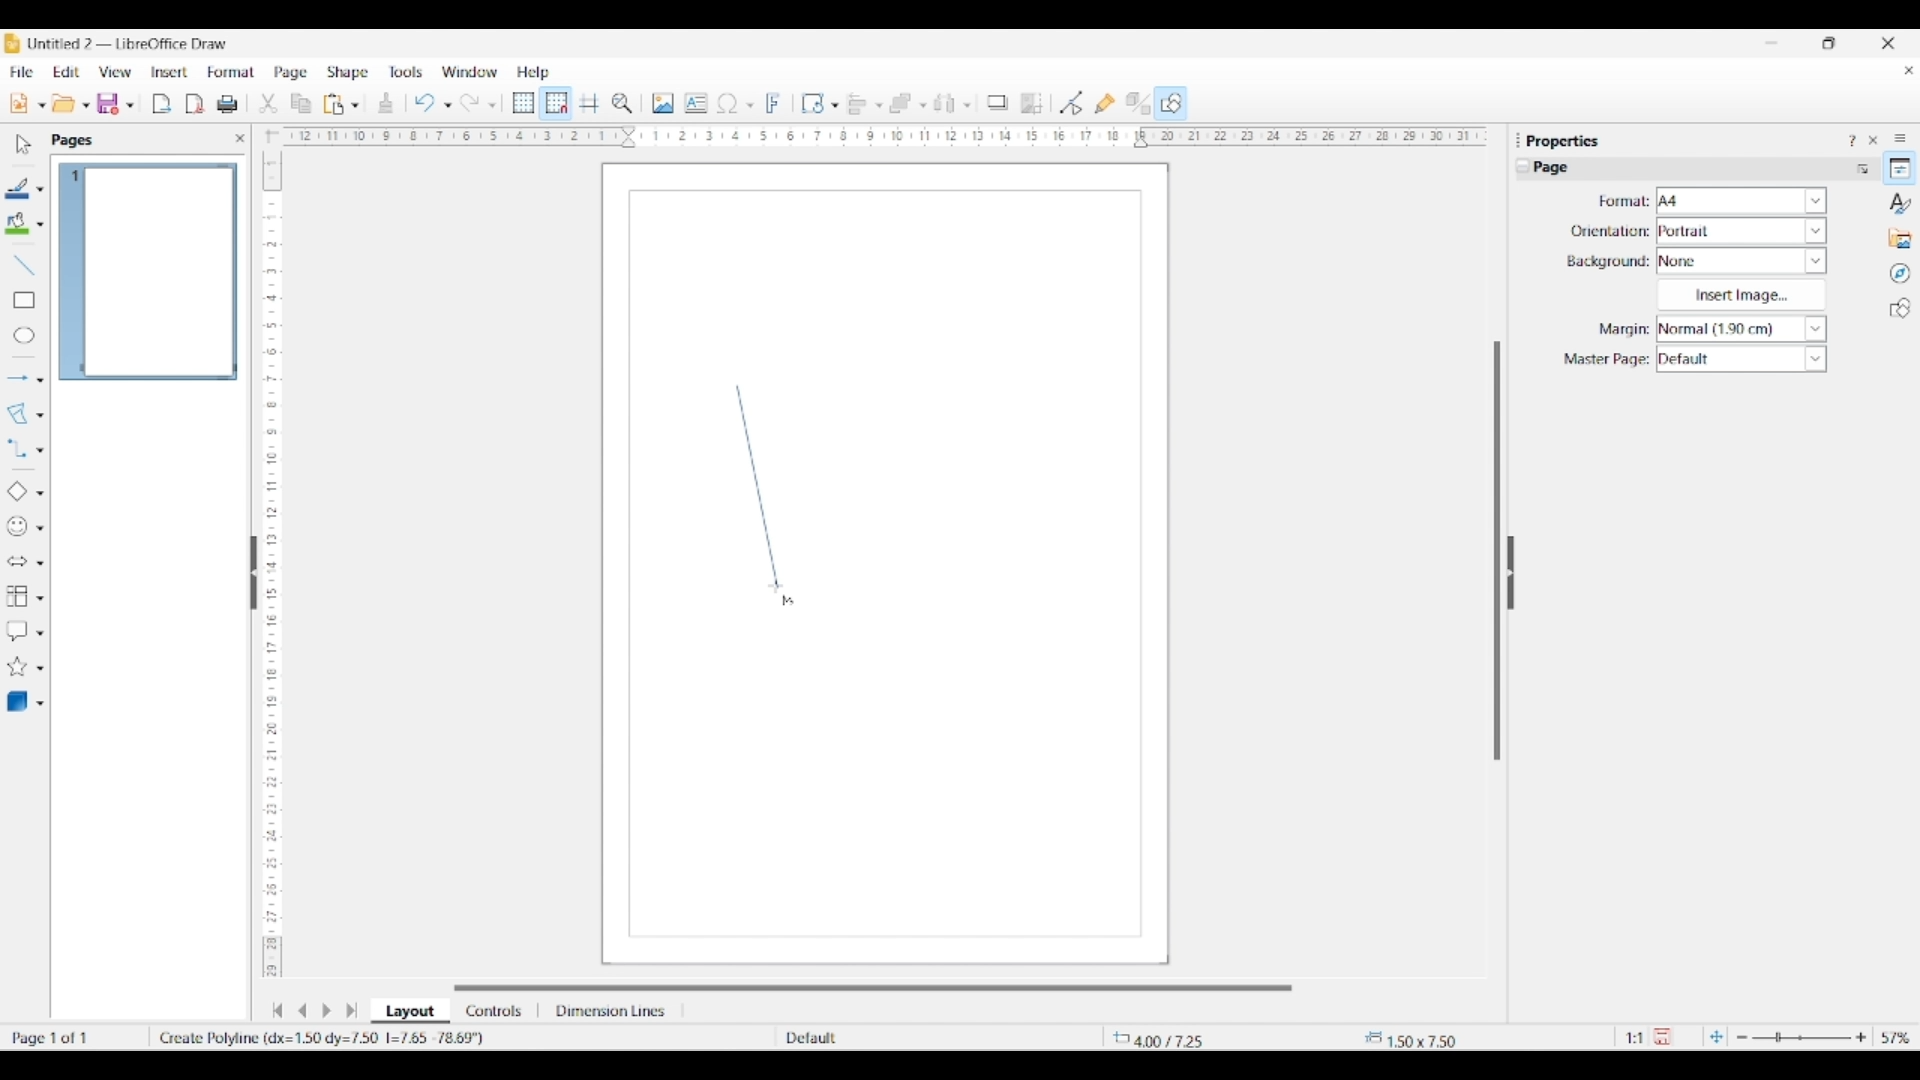  What do you see at coordinates (232, 72) in the screenshot?
I see `Format` at bounding box center [232, 72].